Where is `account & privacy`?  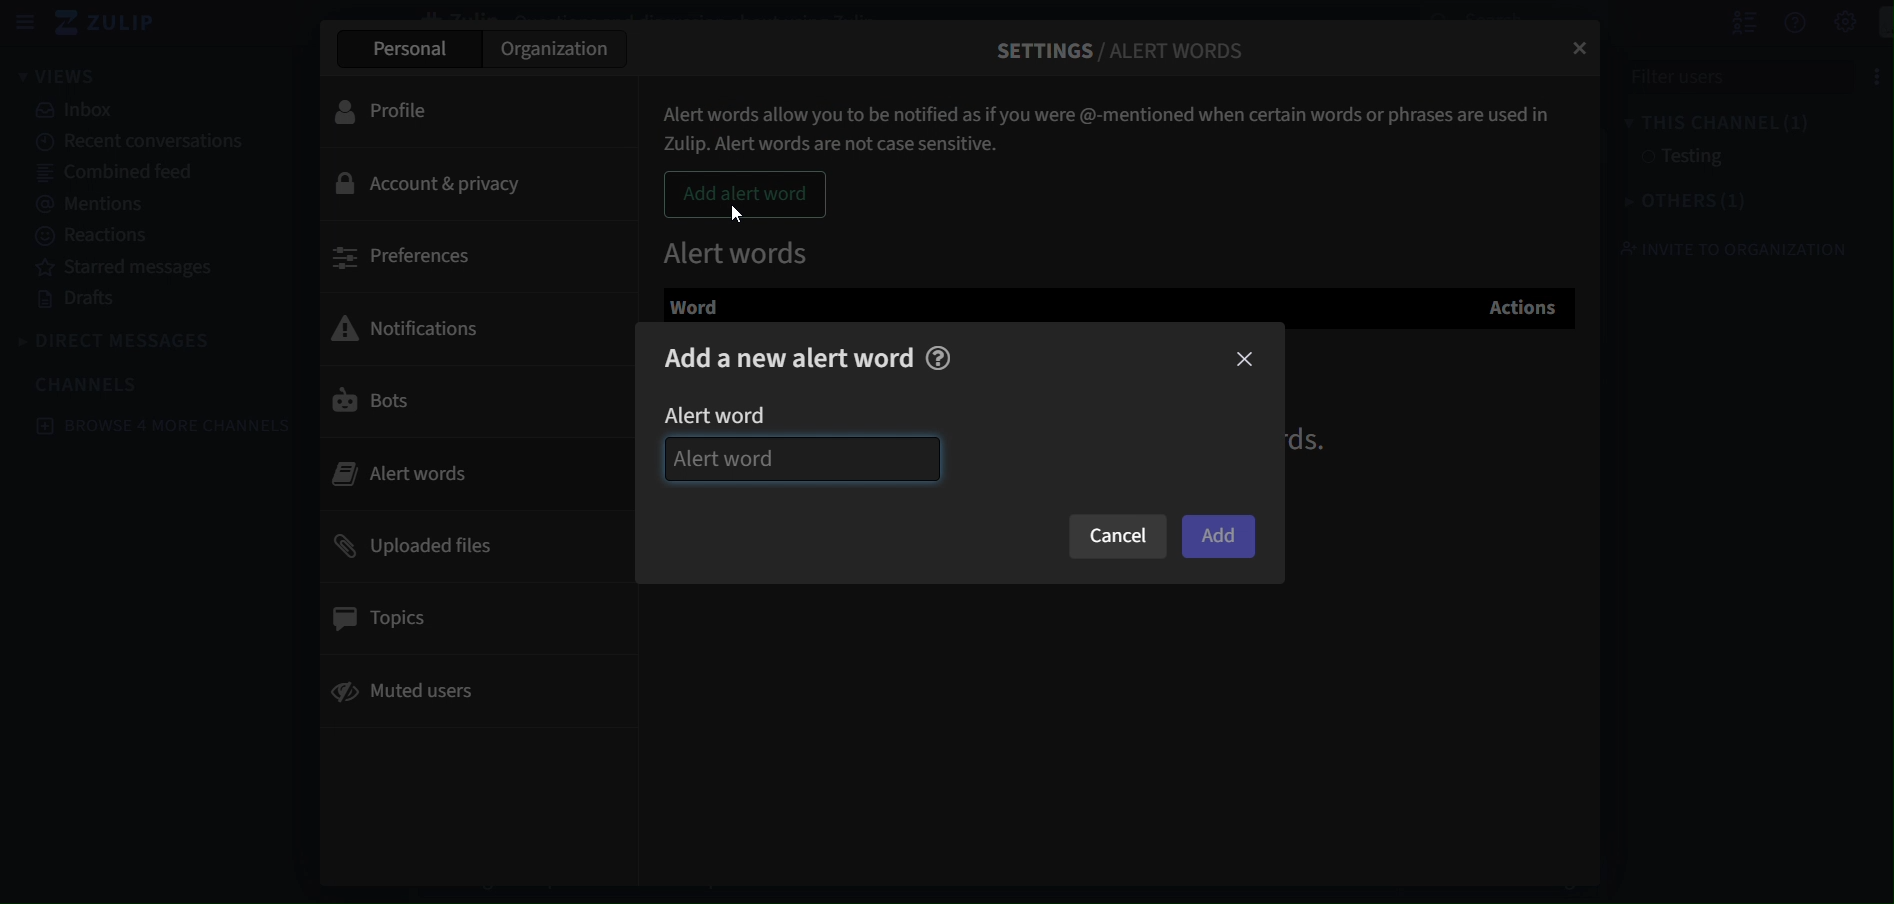
account & privacy is located at coordinates (437, 184).